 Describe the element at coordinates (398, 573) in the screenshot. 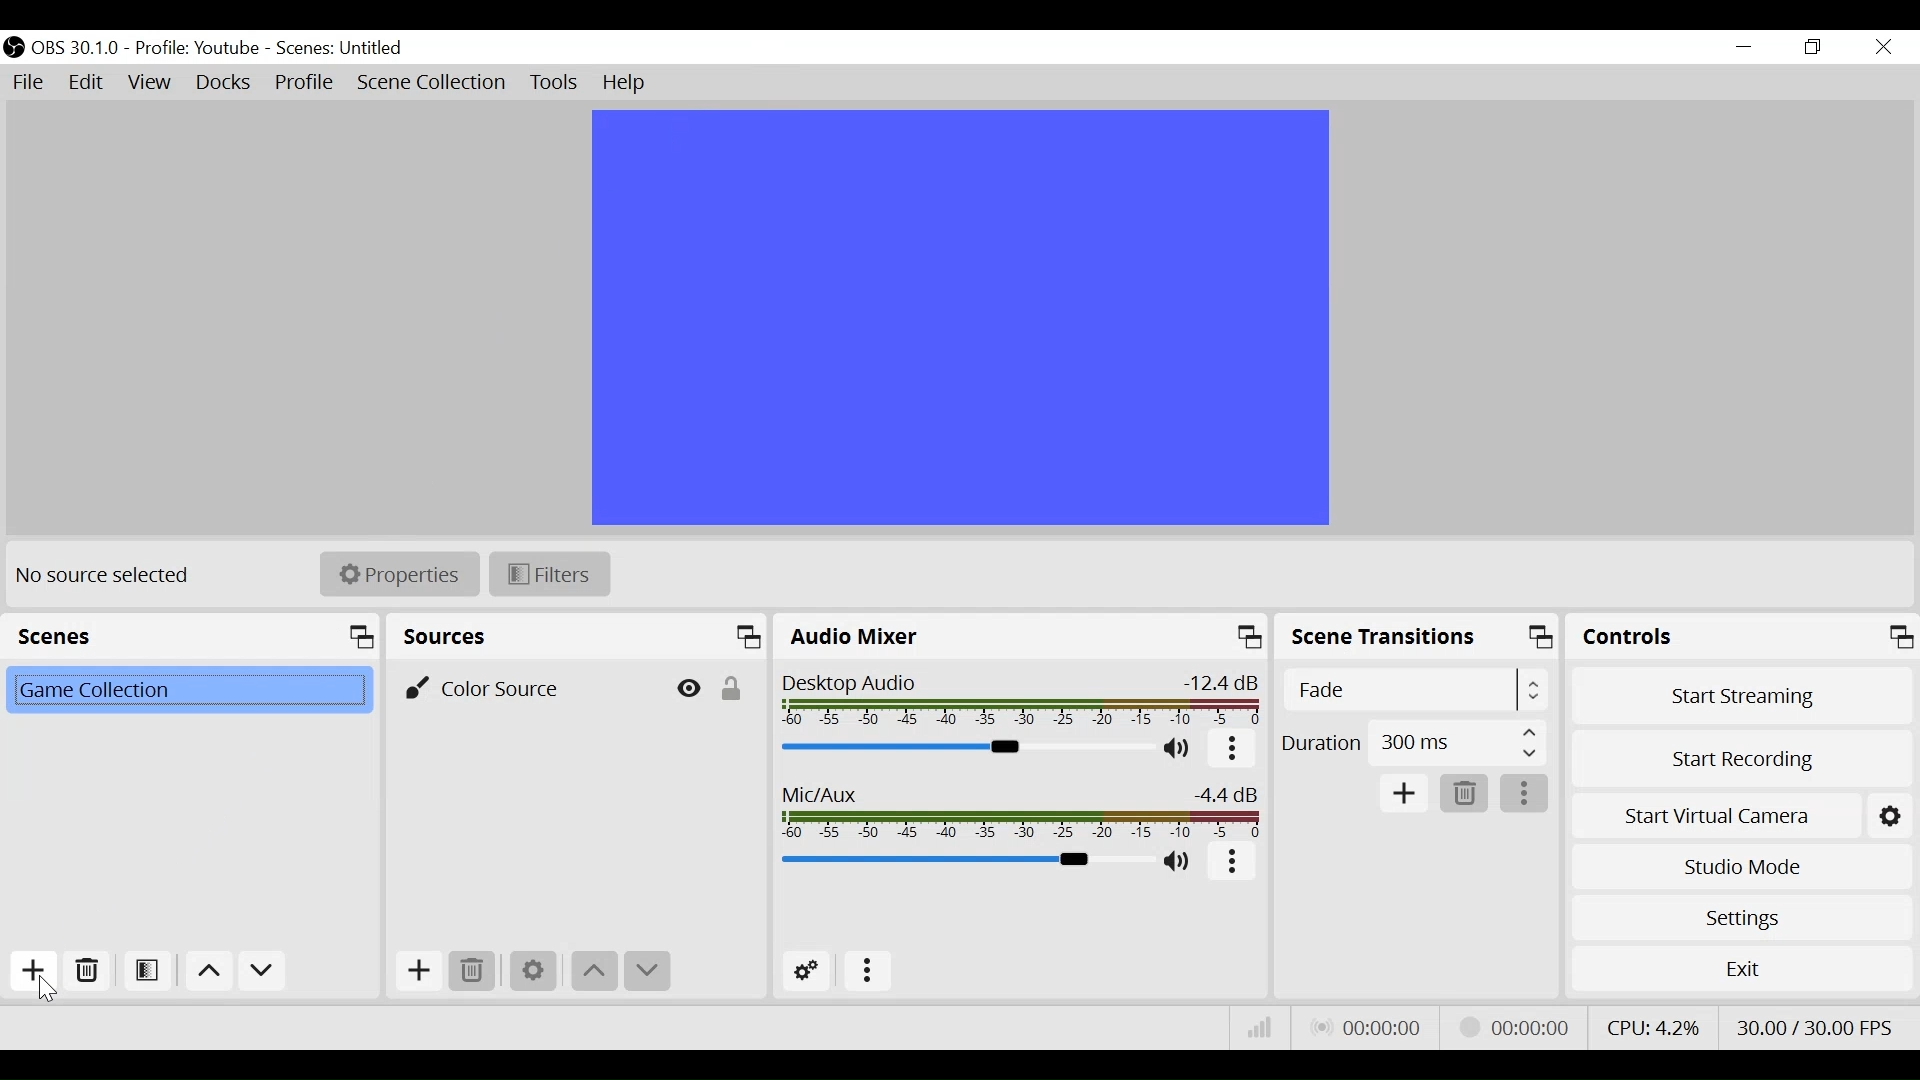

I see `Properties` at that location.